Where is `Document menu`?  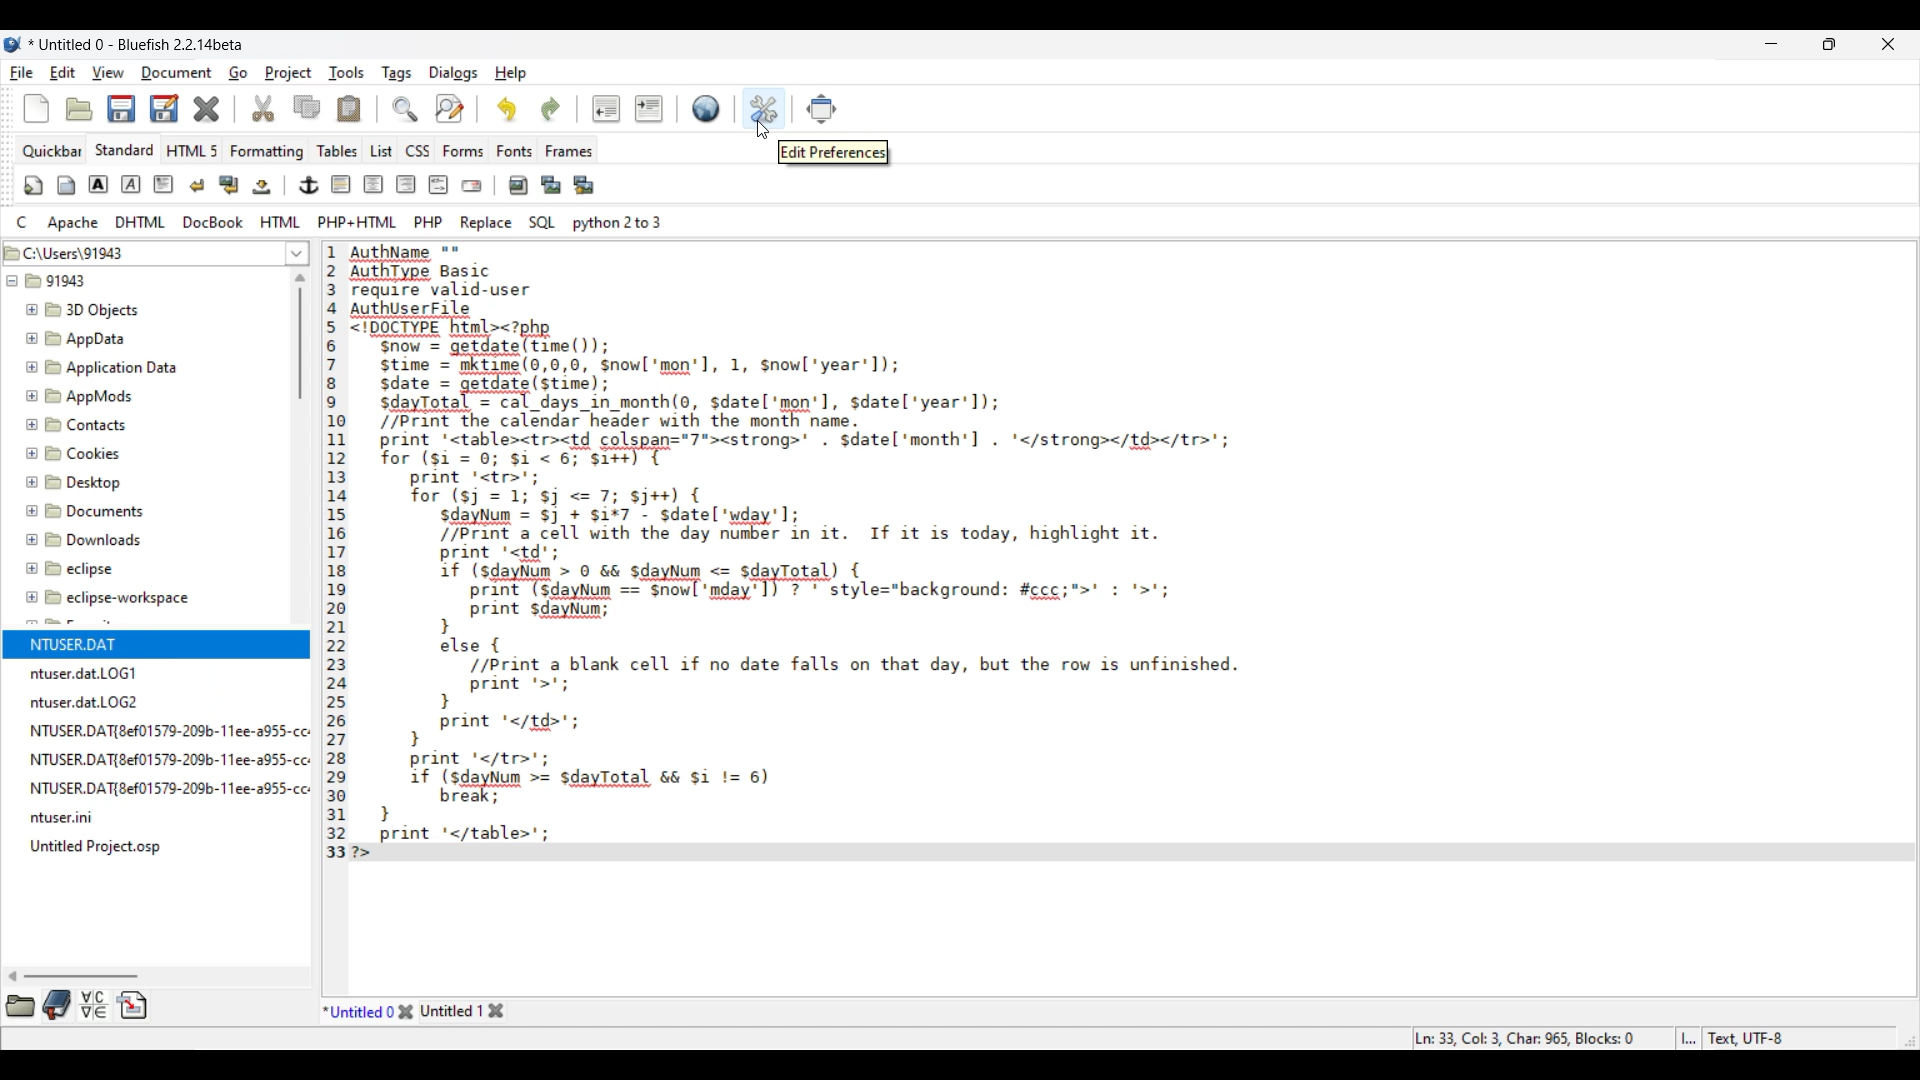
Document menu is located at coordinates (177, 73).